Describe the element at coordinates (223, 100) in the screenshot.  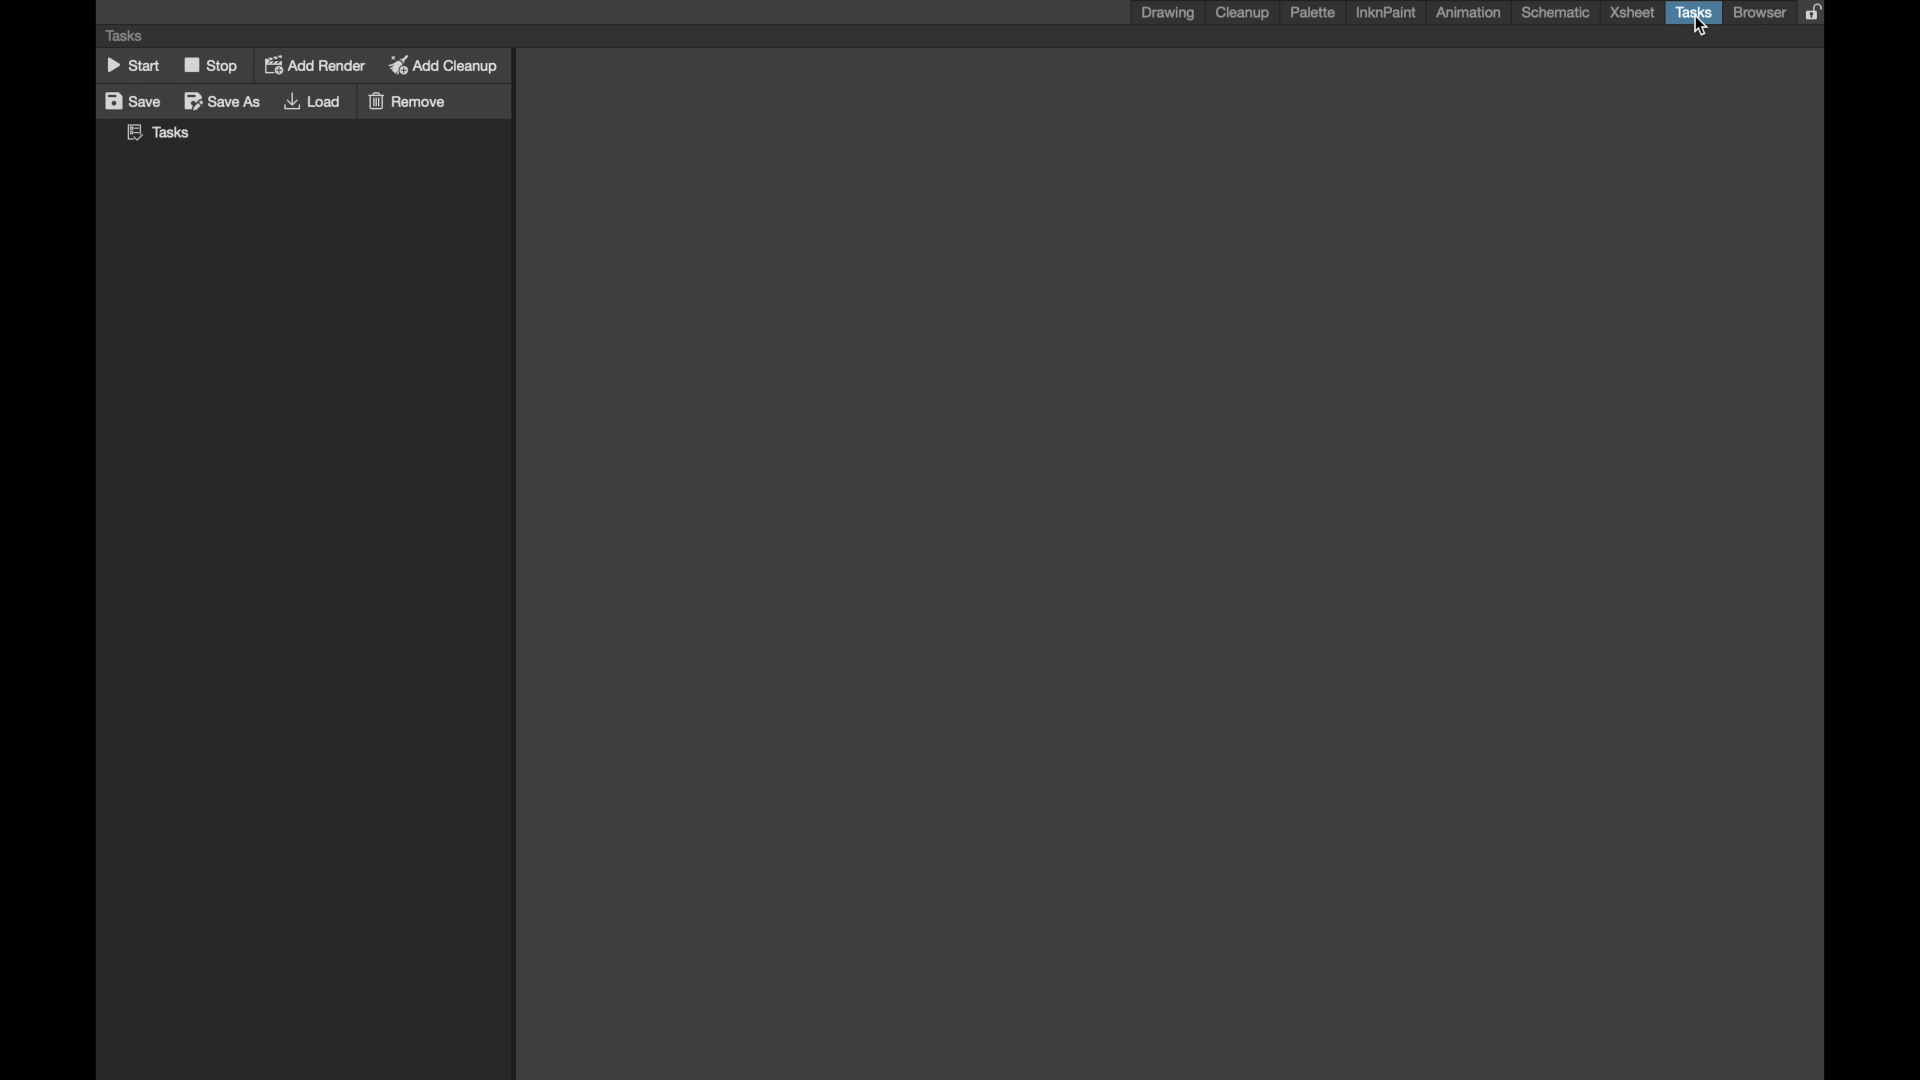
I see `save as` at that location.